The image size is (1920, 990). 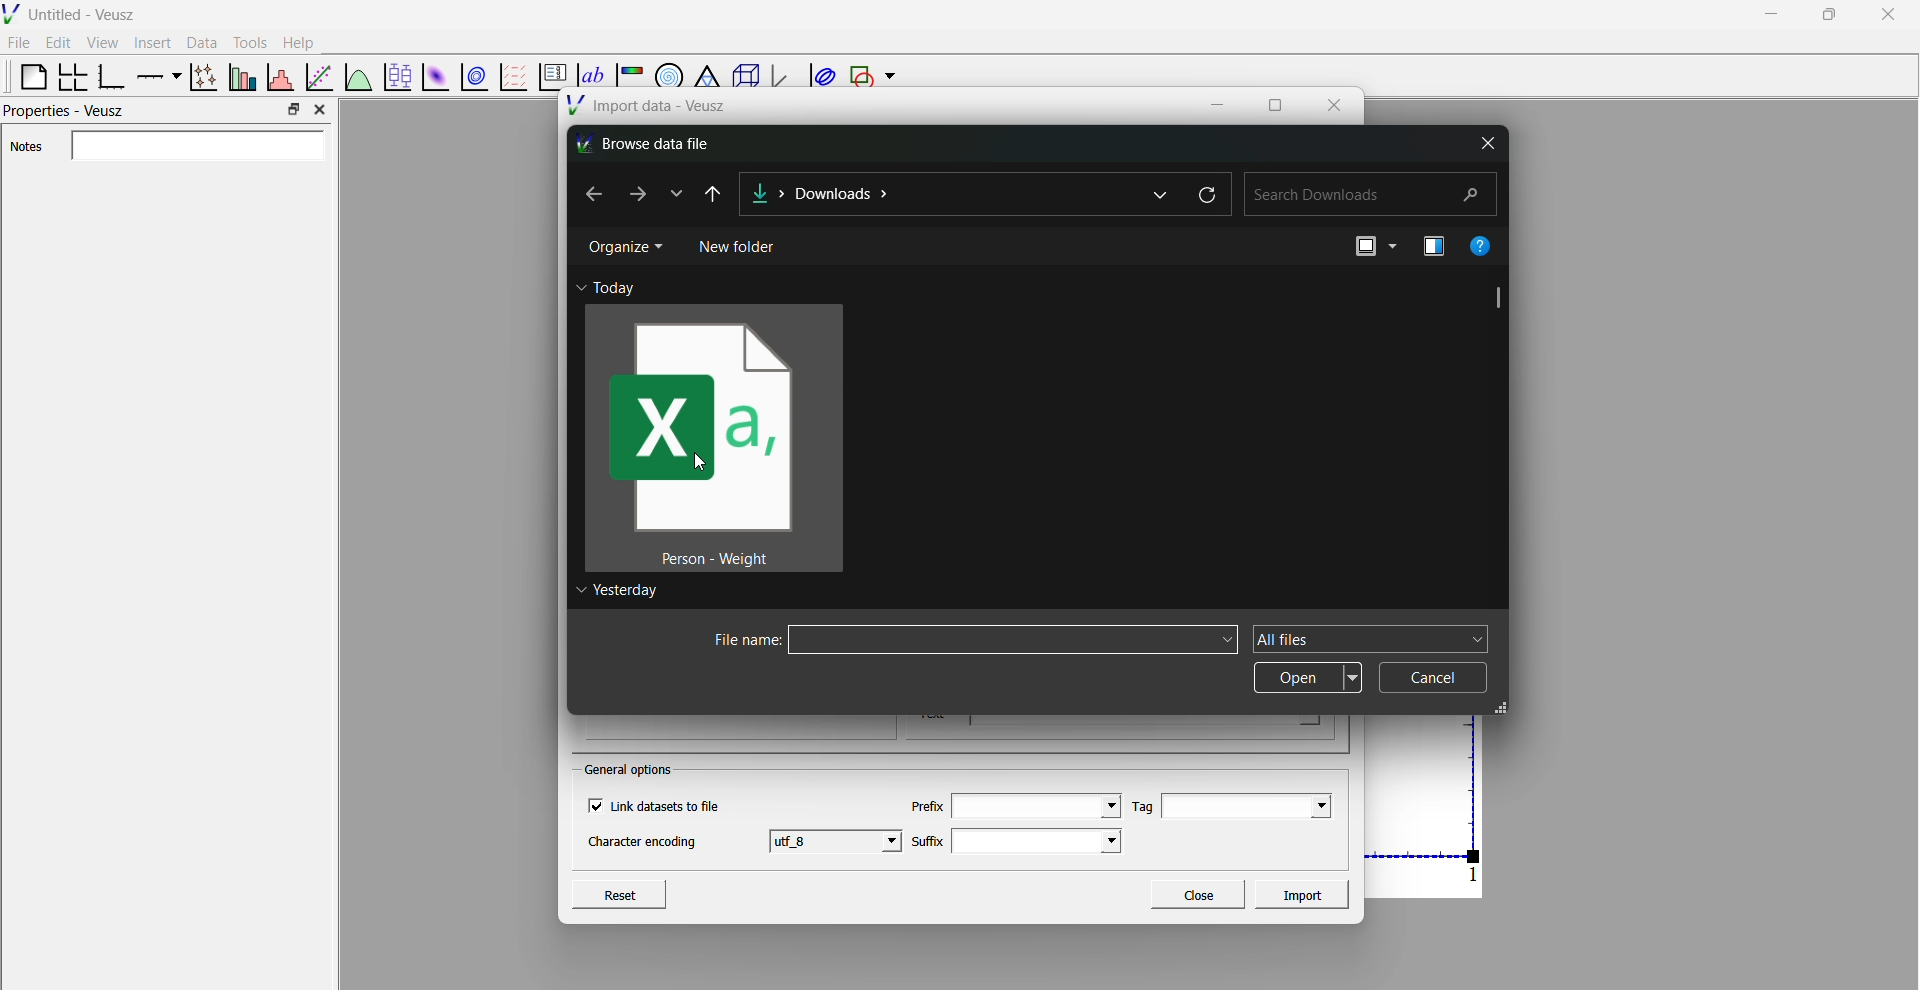 I want to click on close, so click(x=1488, y=141).